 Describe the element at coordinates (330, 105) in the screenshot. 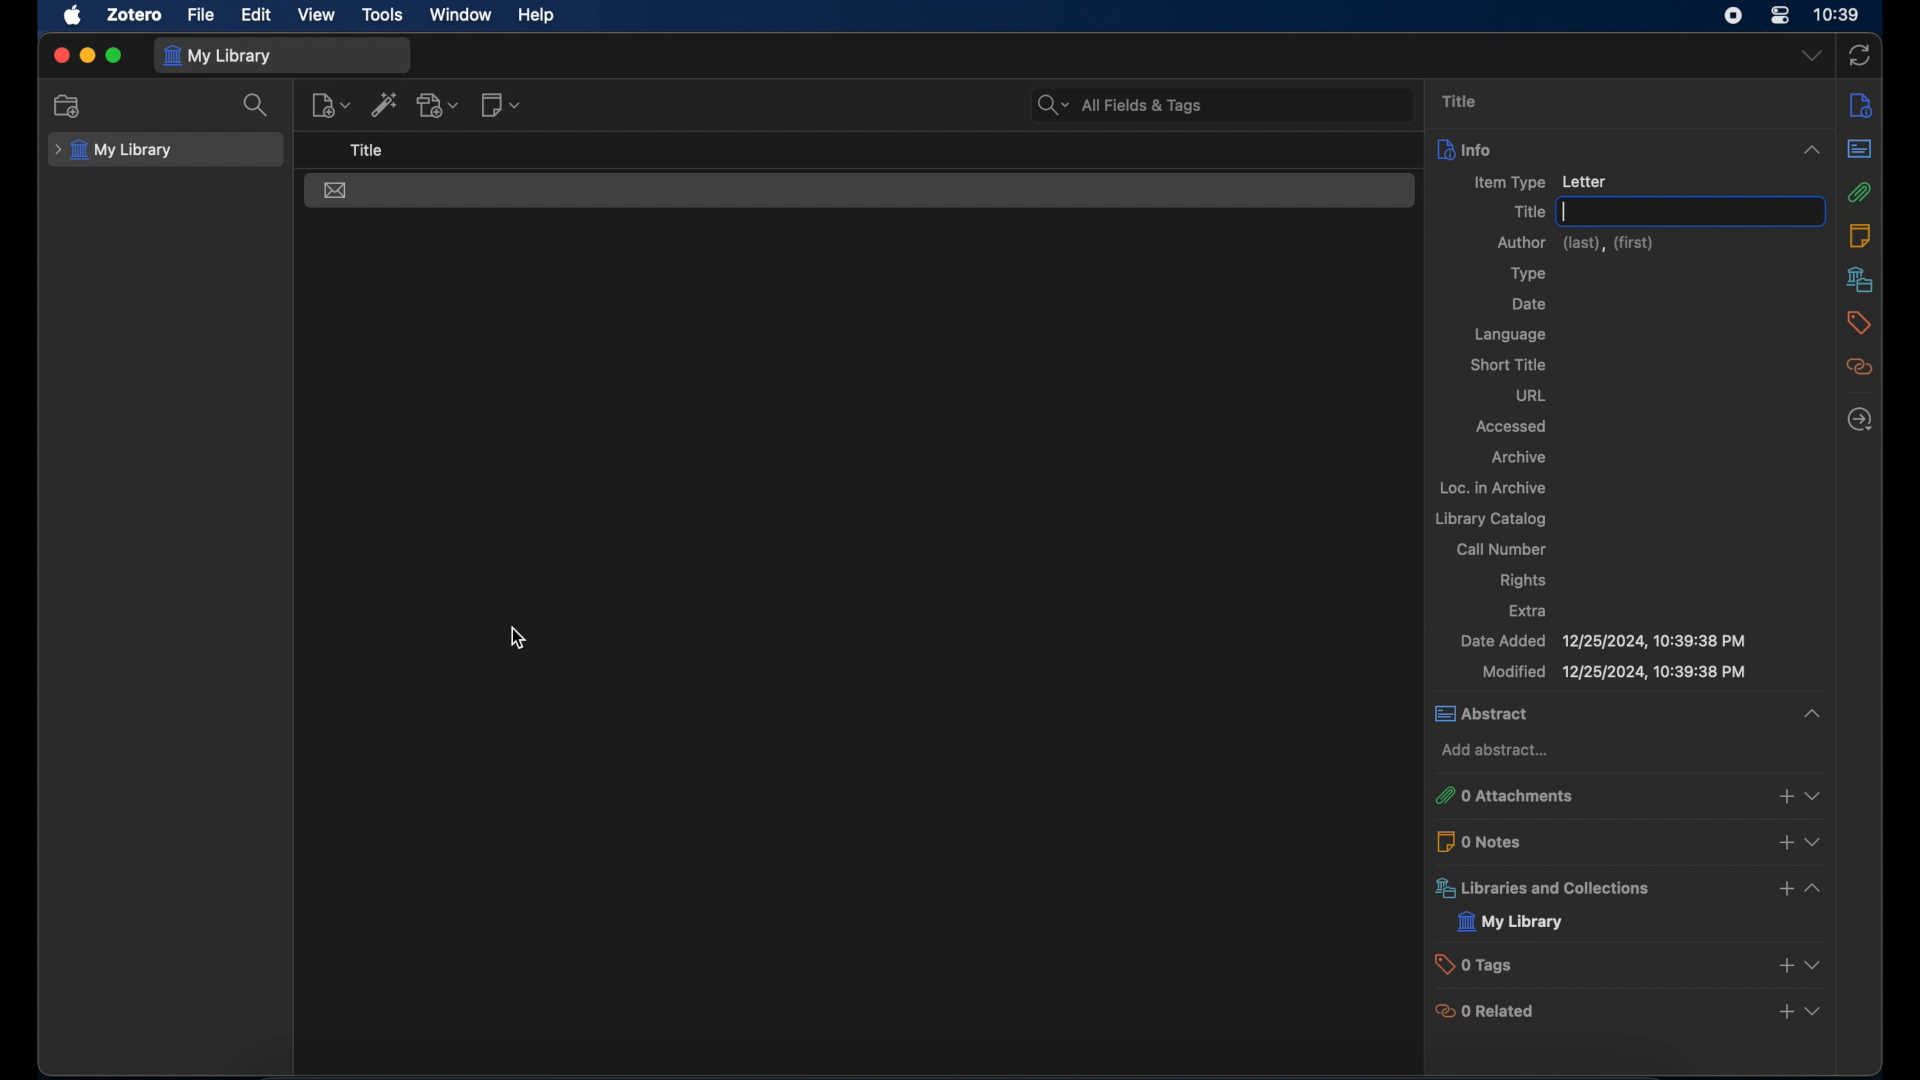

I see `new item` at that location.